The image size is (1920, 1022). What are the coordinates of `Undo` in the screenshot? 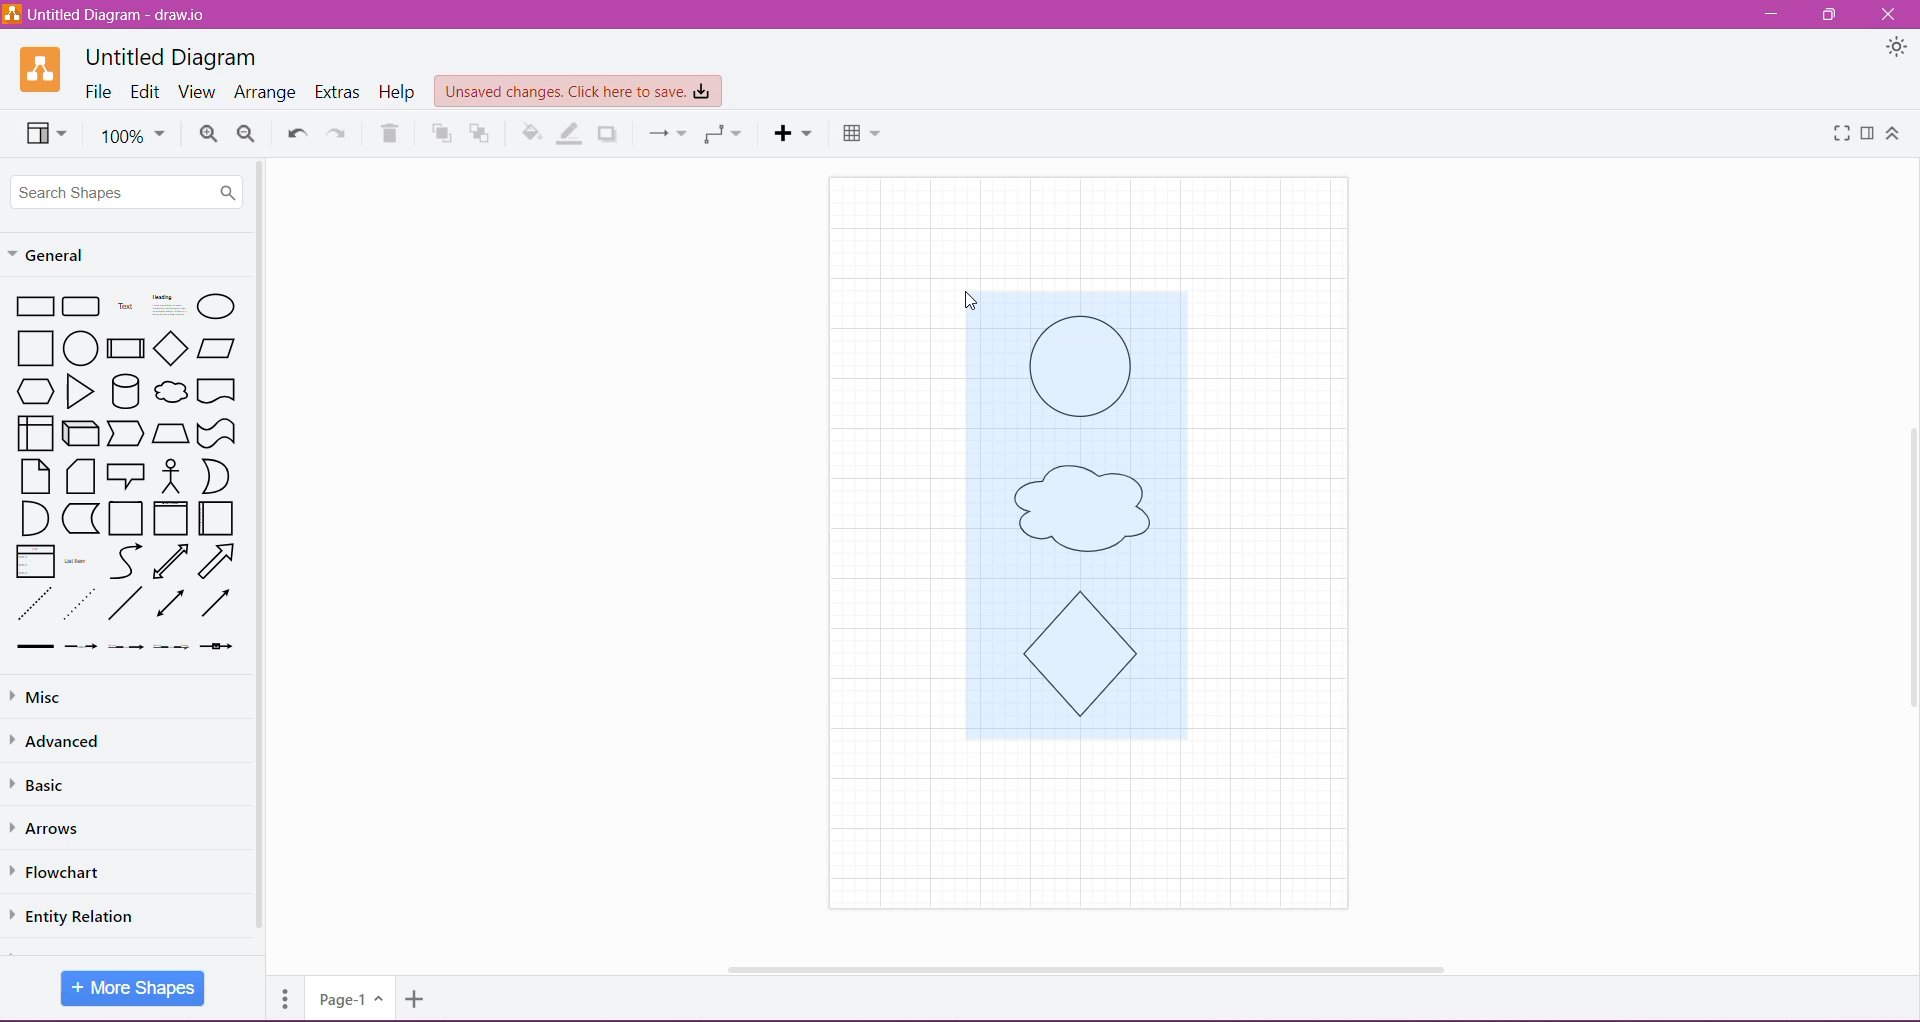 It's located at (295, 131).